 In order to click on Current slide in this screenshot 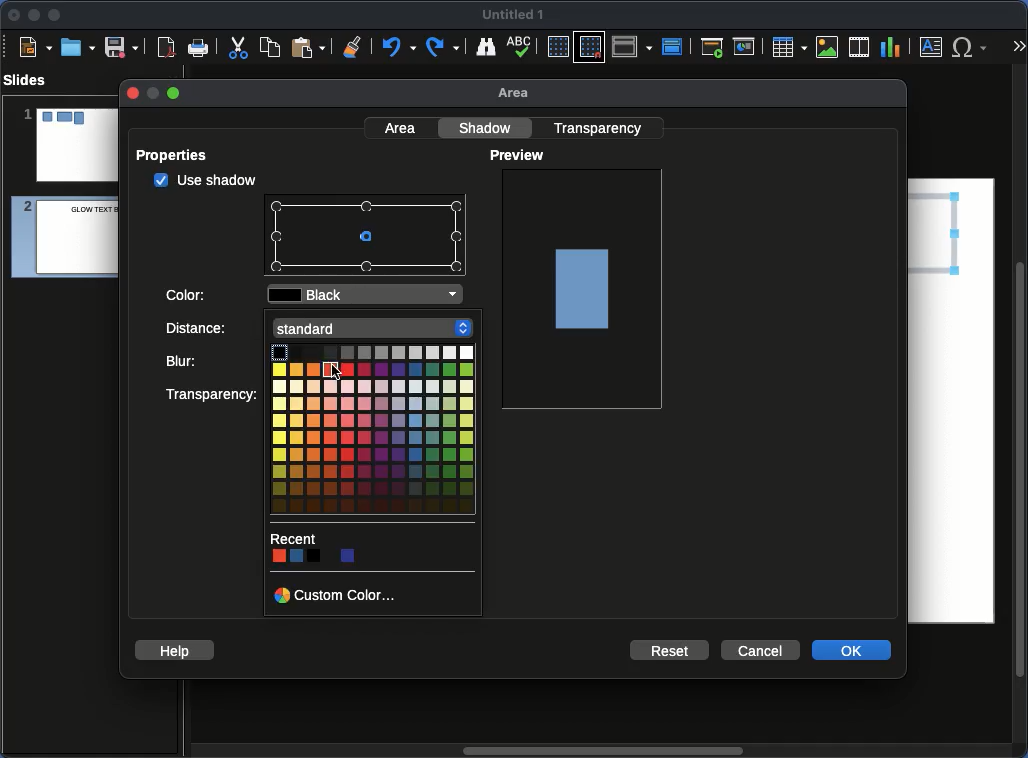, I will do `click(747, 47)`.